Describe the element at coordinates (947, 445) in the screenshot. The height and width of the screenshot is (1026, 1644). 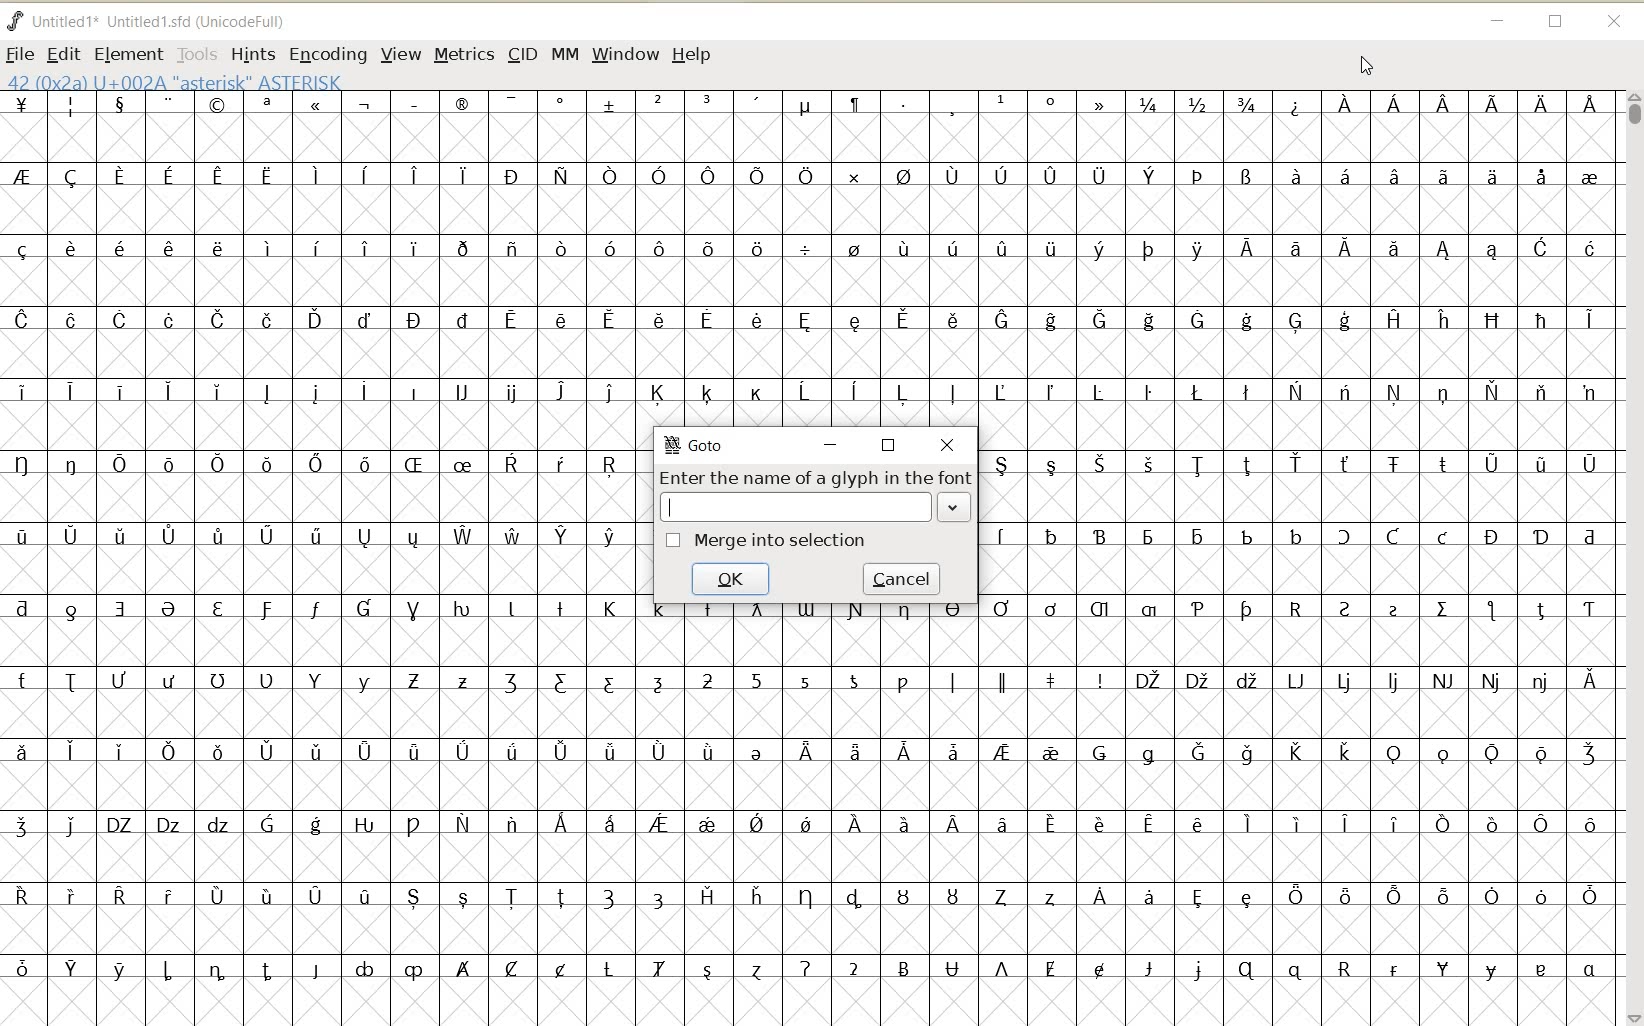
I see `close` at that location.